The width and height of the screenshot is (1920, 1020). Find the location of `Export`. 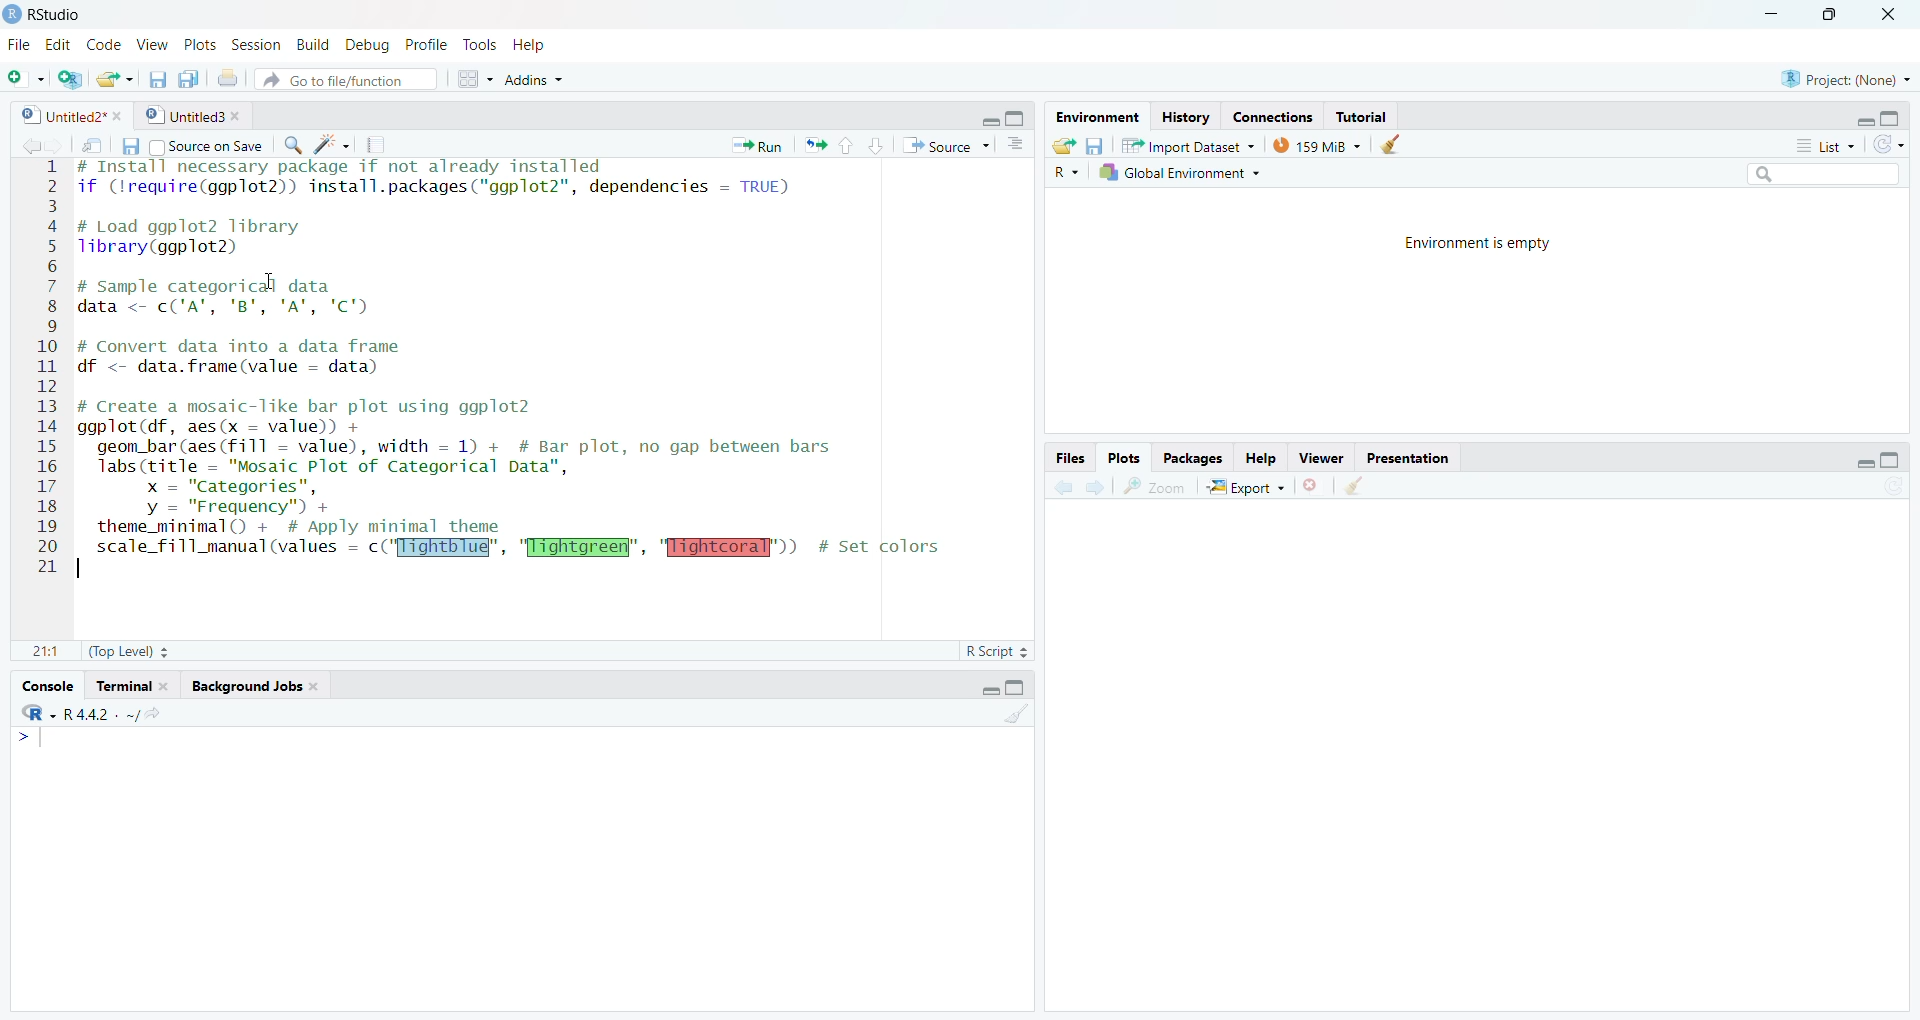

Export is located at coordinates (1247, 486).